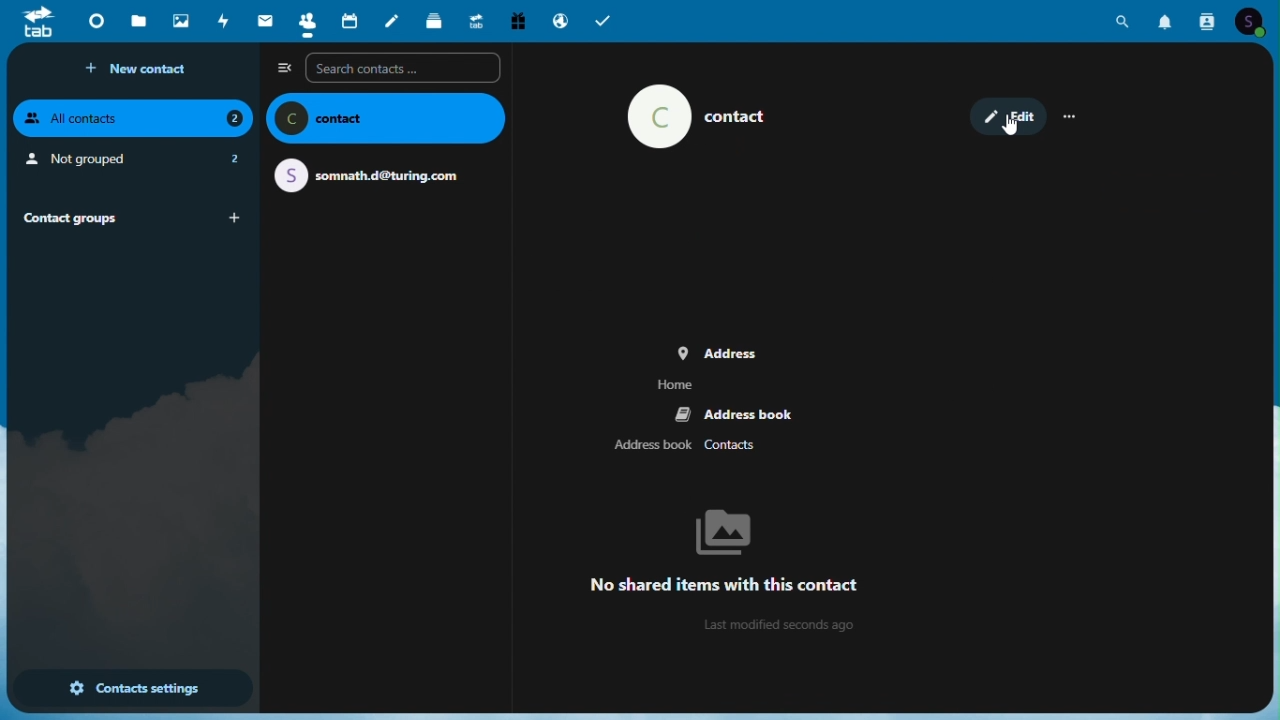  Describe the element at coordinates (560, 19) in the screenshot. I see `Email hosting` at that location.